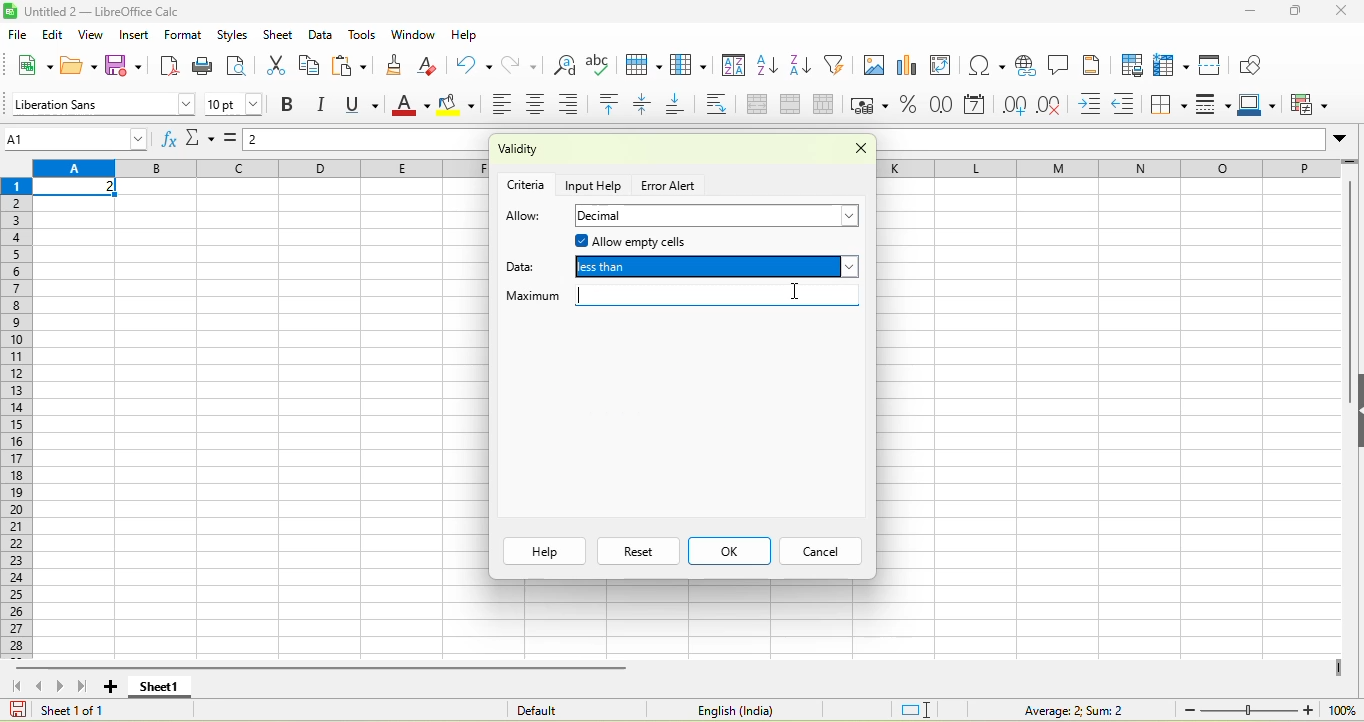 The width and height of the screenshot is (1364, 722). Describe the element at coordinates (324, 667) in the screenshot. I see `horizontal scroll bar` at that location.